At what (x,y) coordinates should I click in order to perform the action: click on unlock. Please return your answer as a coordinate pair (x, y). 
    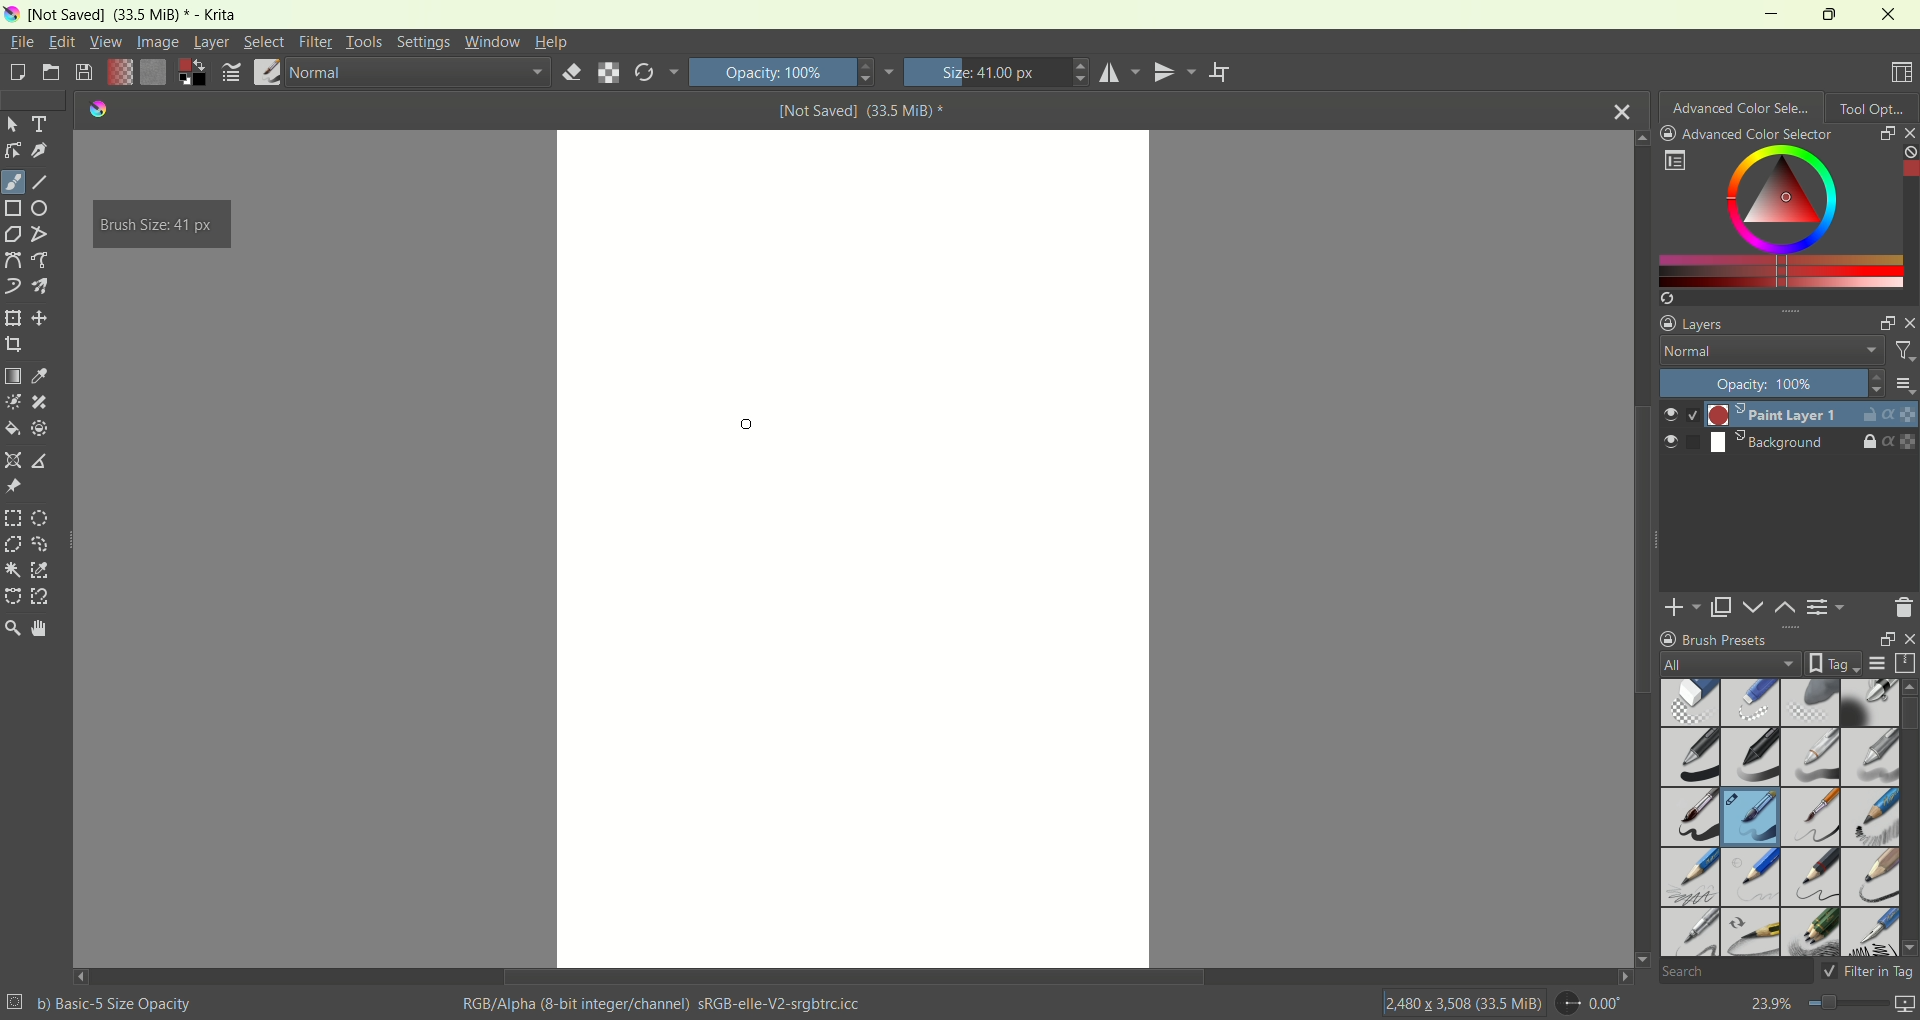
    Looking at the image, I should click on (1866, 416).